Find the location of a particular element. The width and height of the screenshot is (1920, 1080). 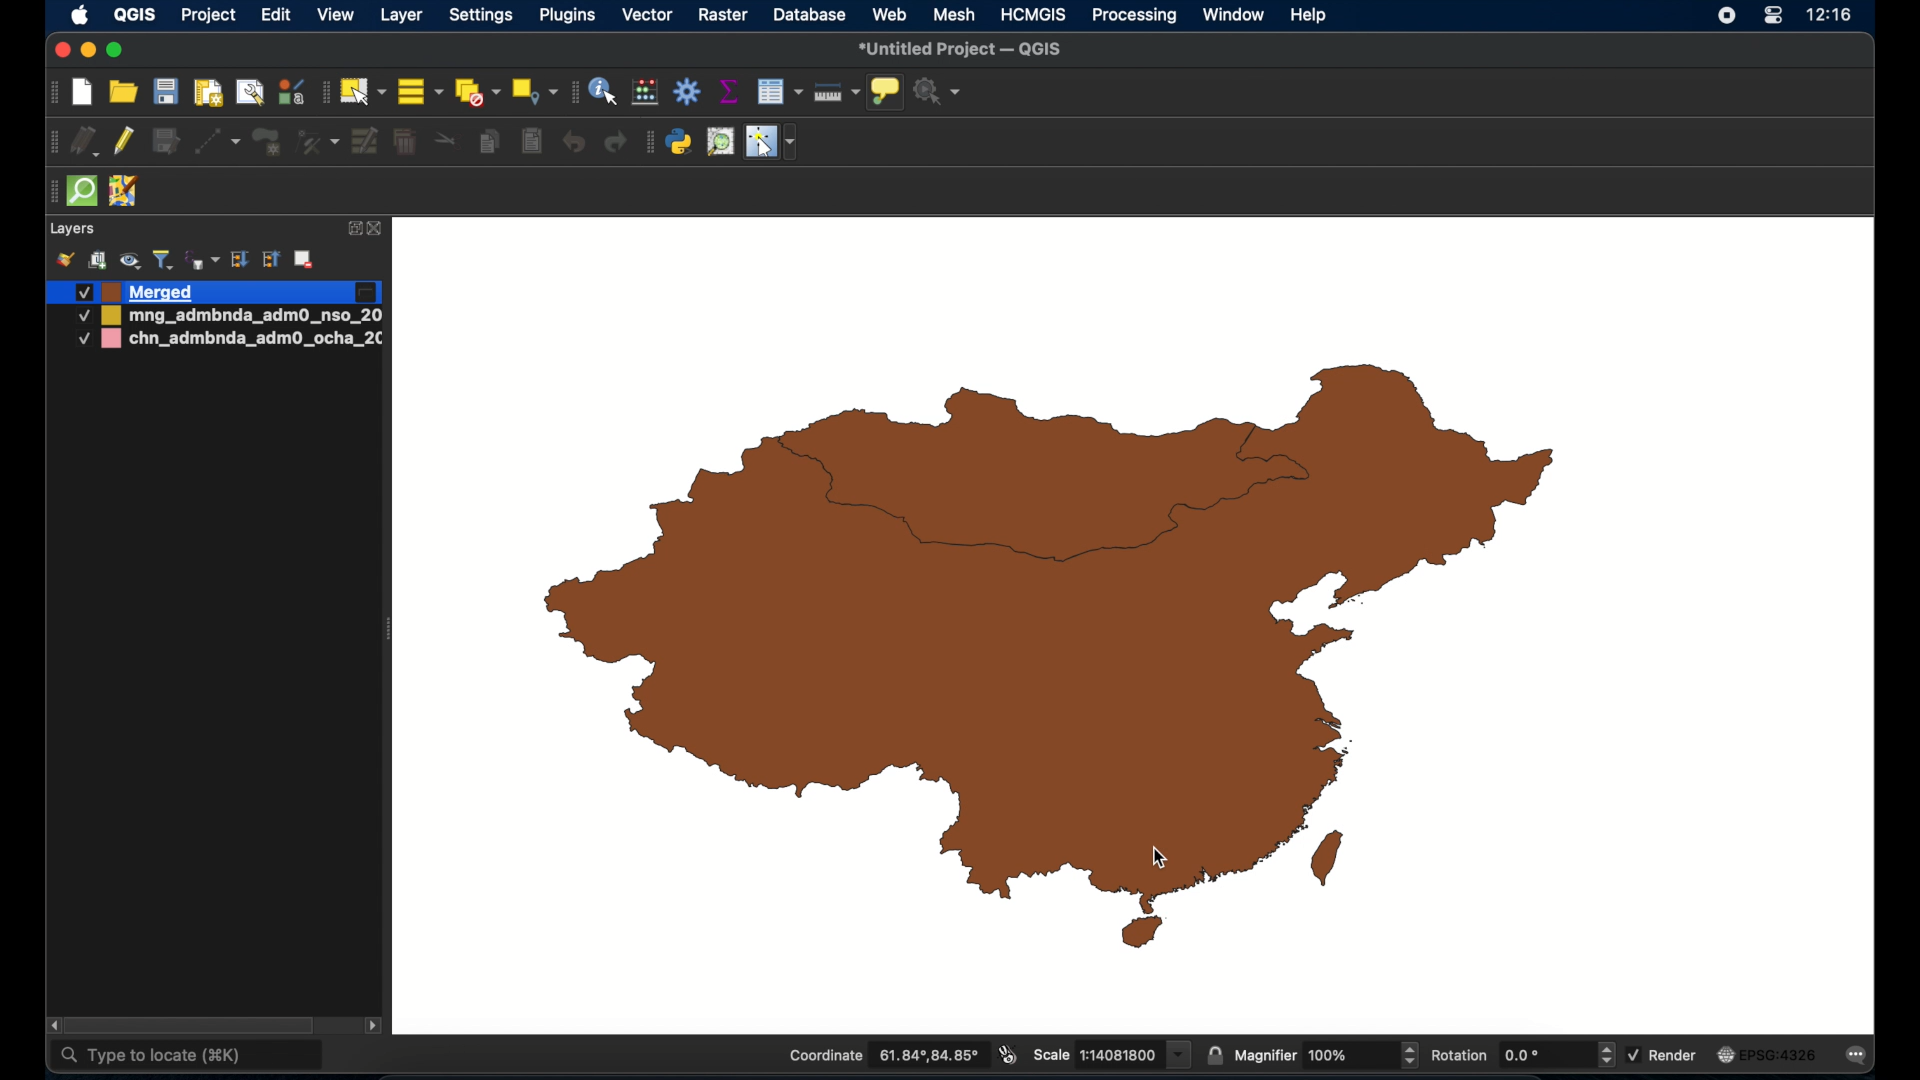

undo is located at coordinates (575, 142).